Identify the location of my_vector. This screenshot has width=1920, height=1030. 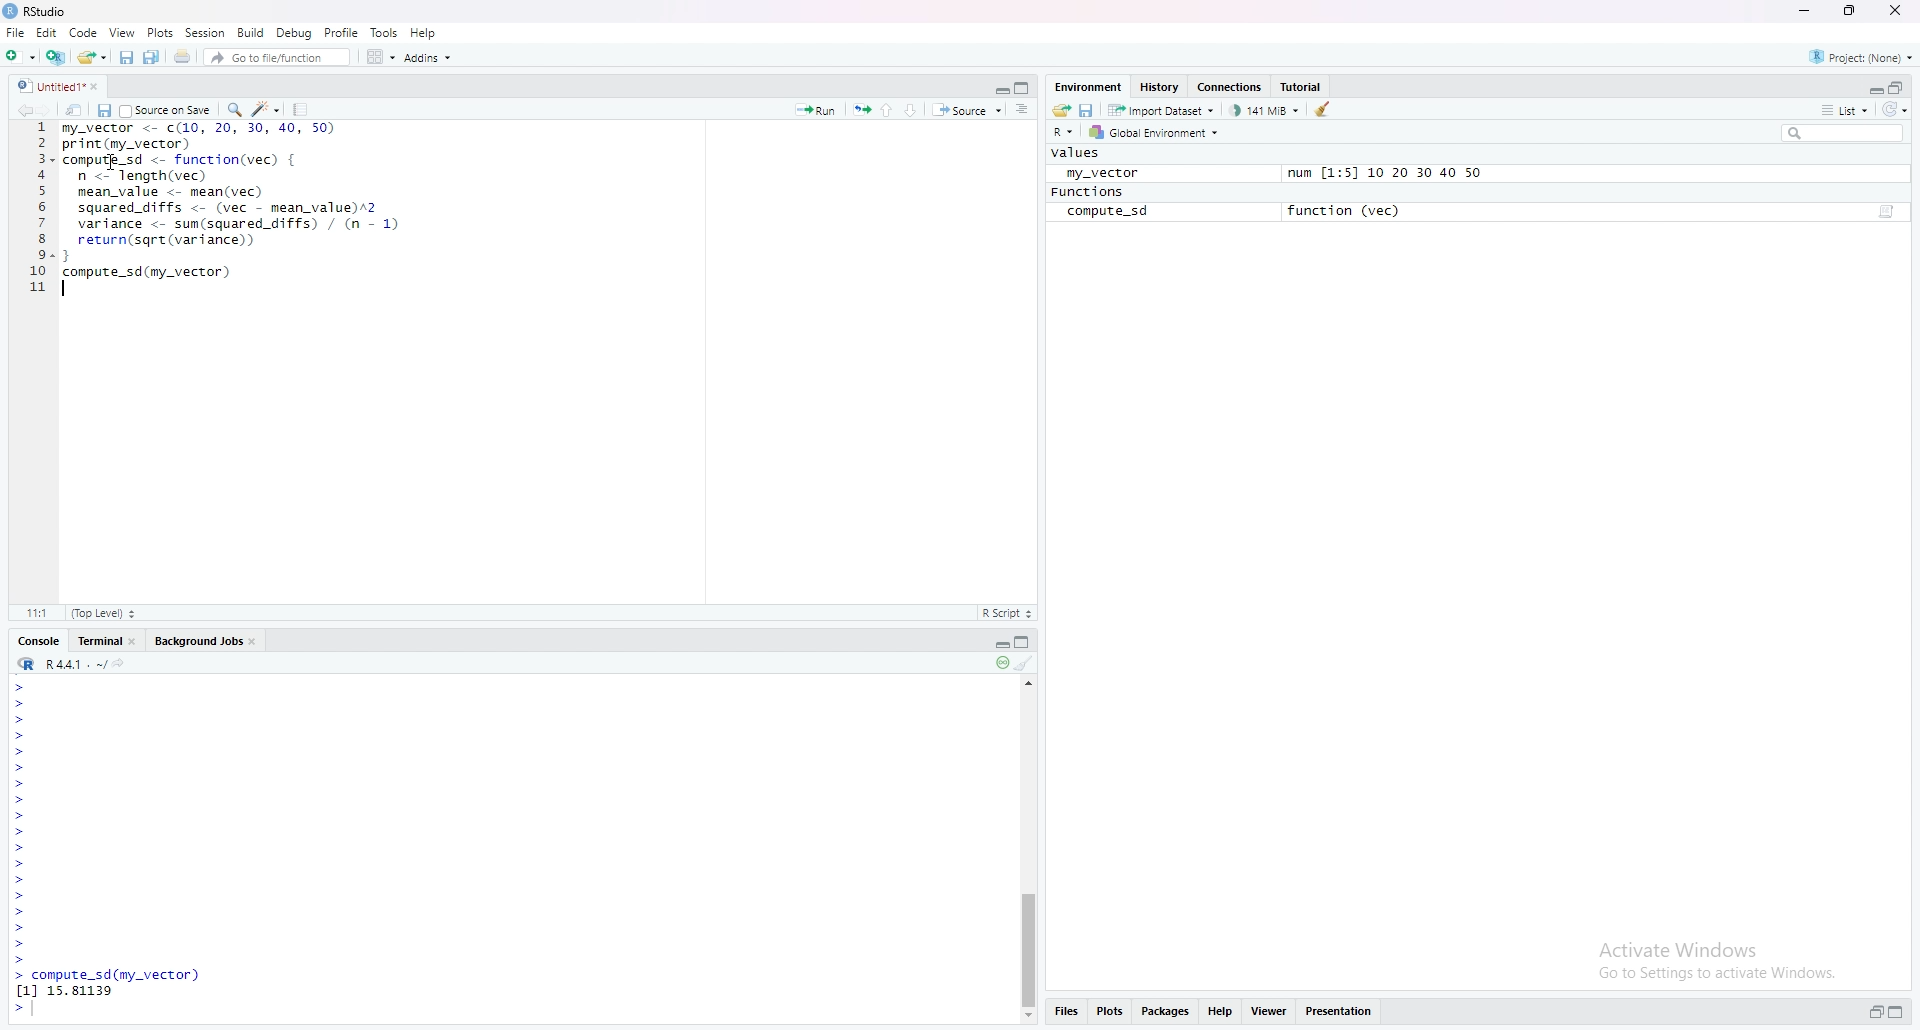
(1098, 172).